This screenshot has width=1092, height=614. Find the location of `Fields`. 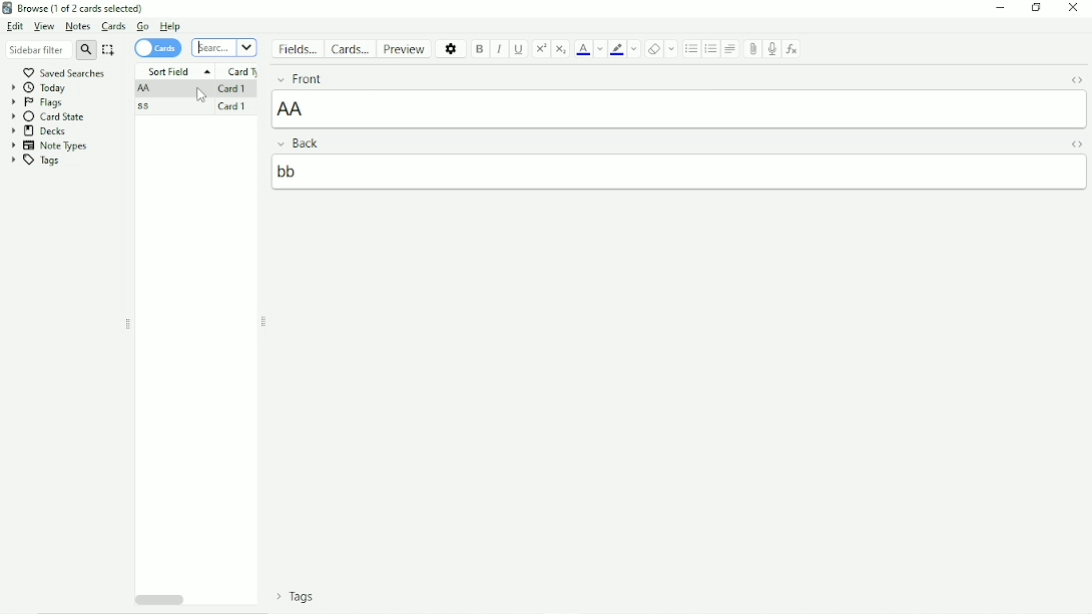

Fields is located at coordinates (297, 47).